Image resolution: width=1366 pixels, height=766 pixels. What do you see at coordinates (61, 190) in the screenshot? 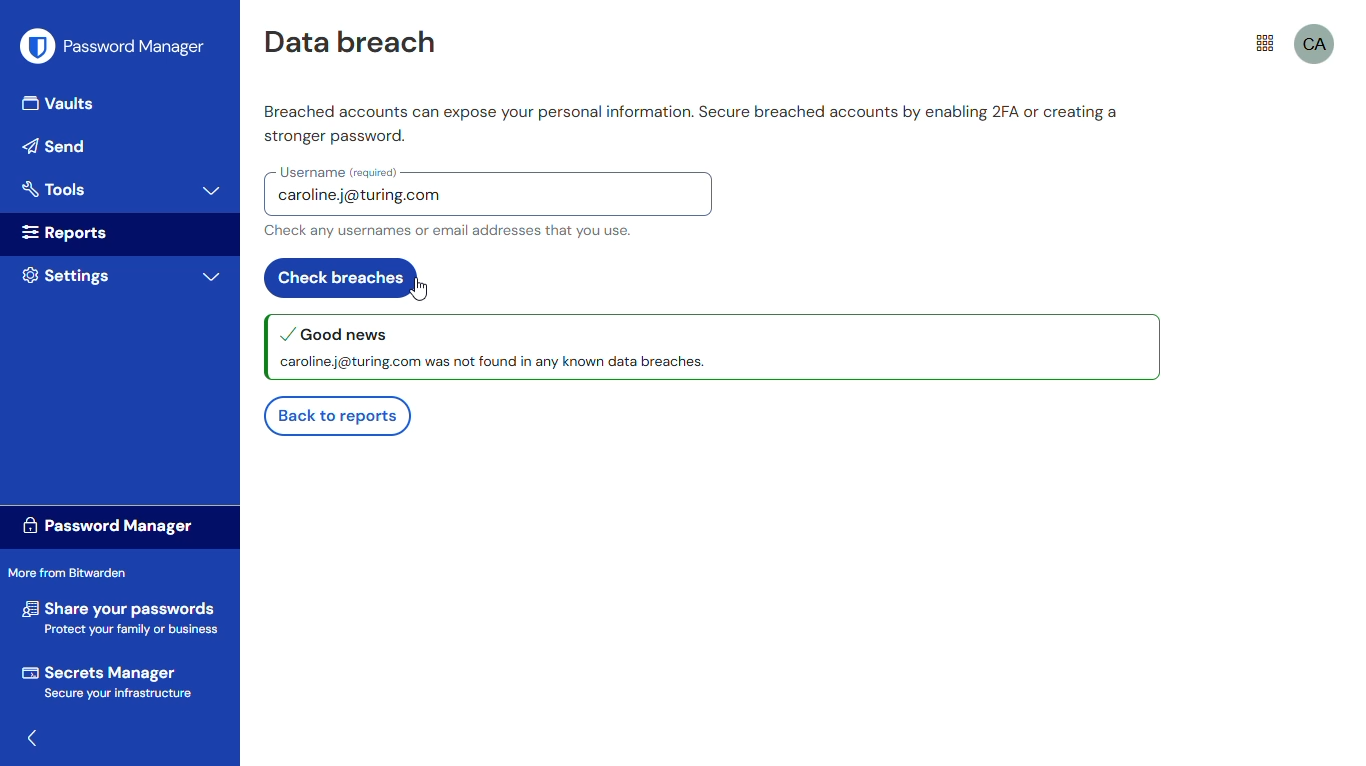
I see `tools` at bounding box center [61, 190].